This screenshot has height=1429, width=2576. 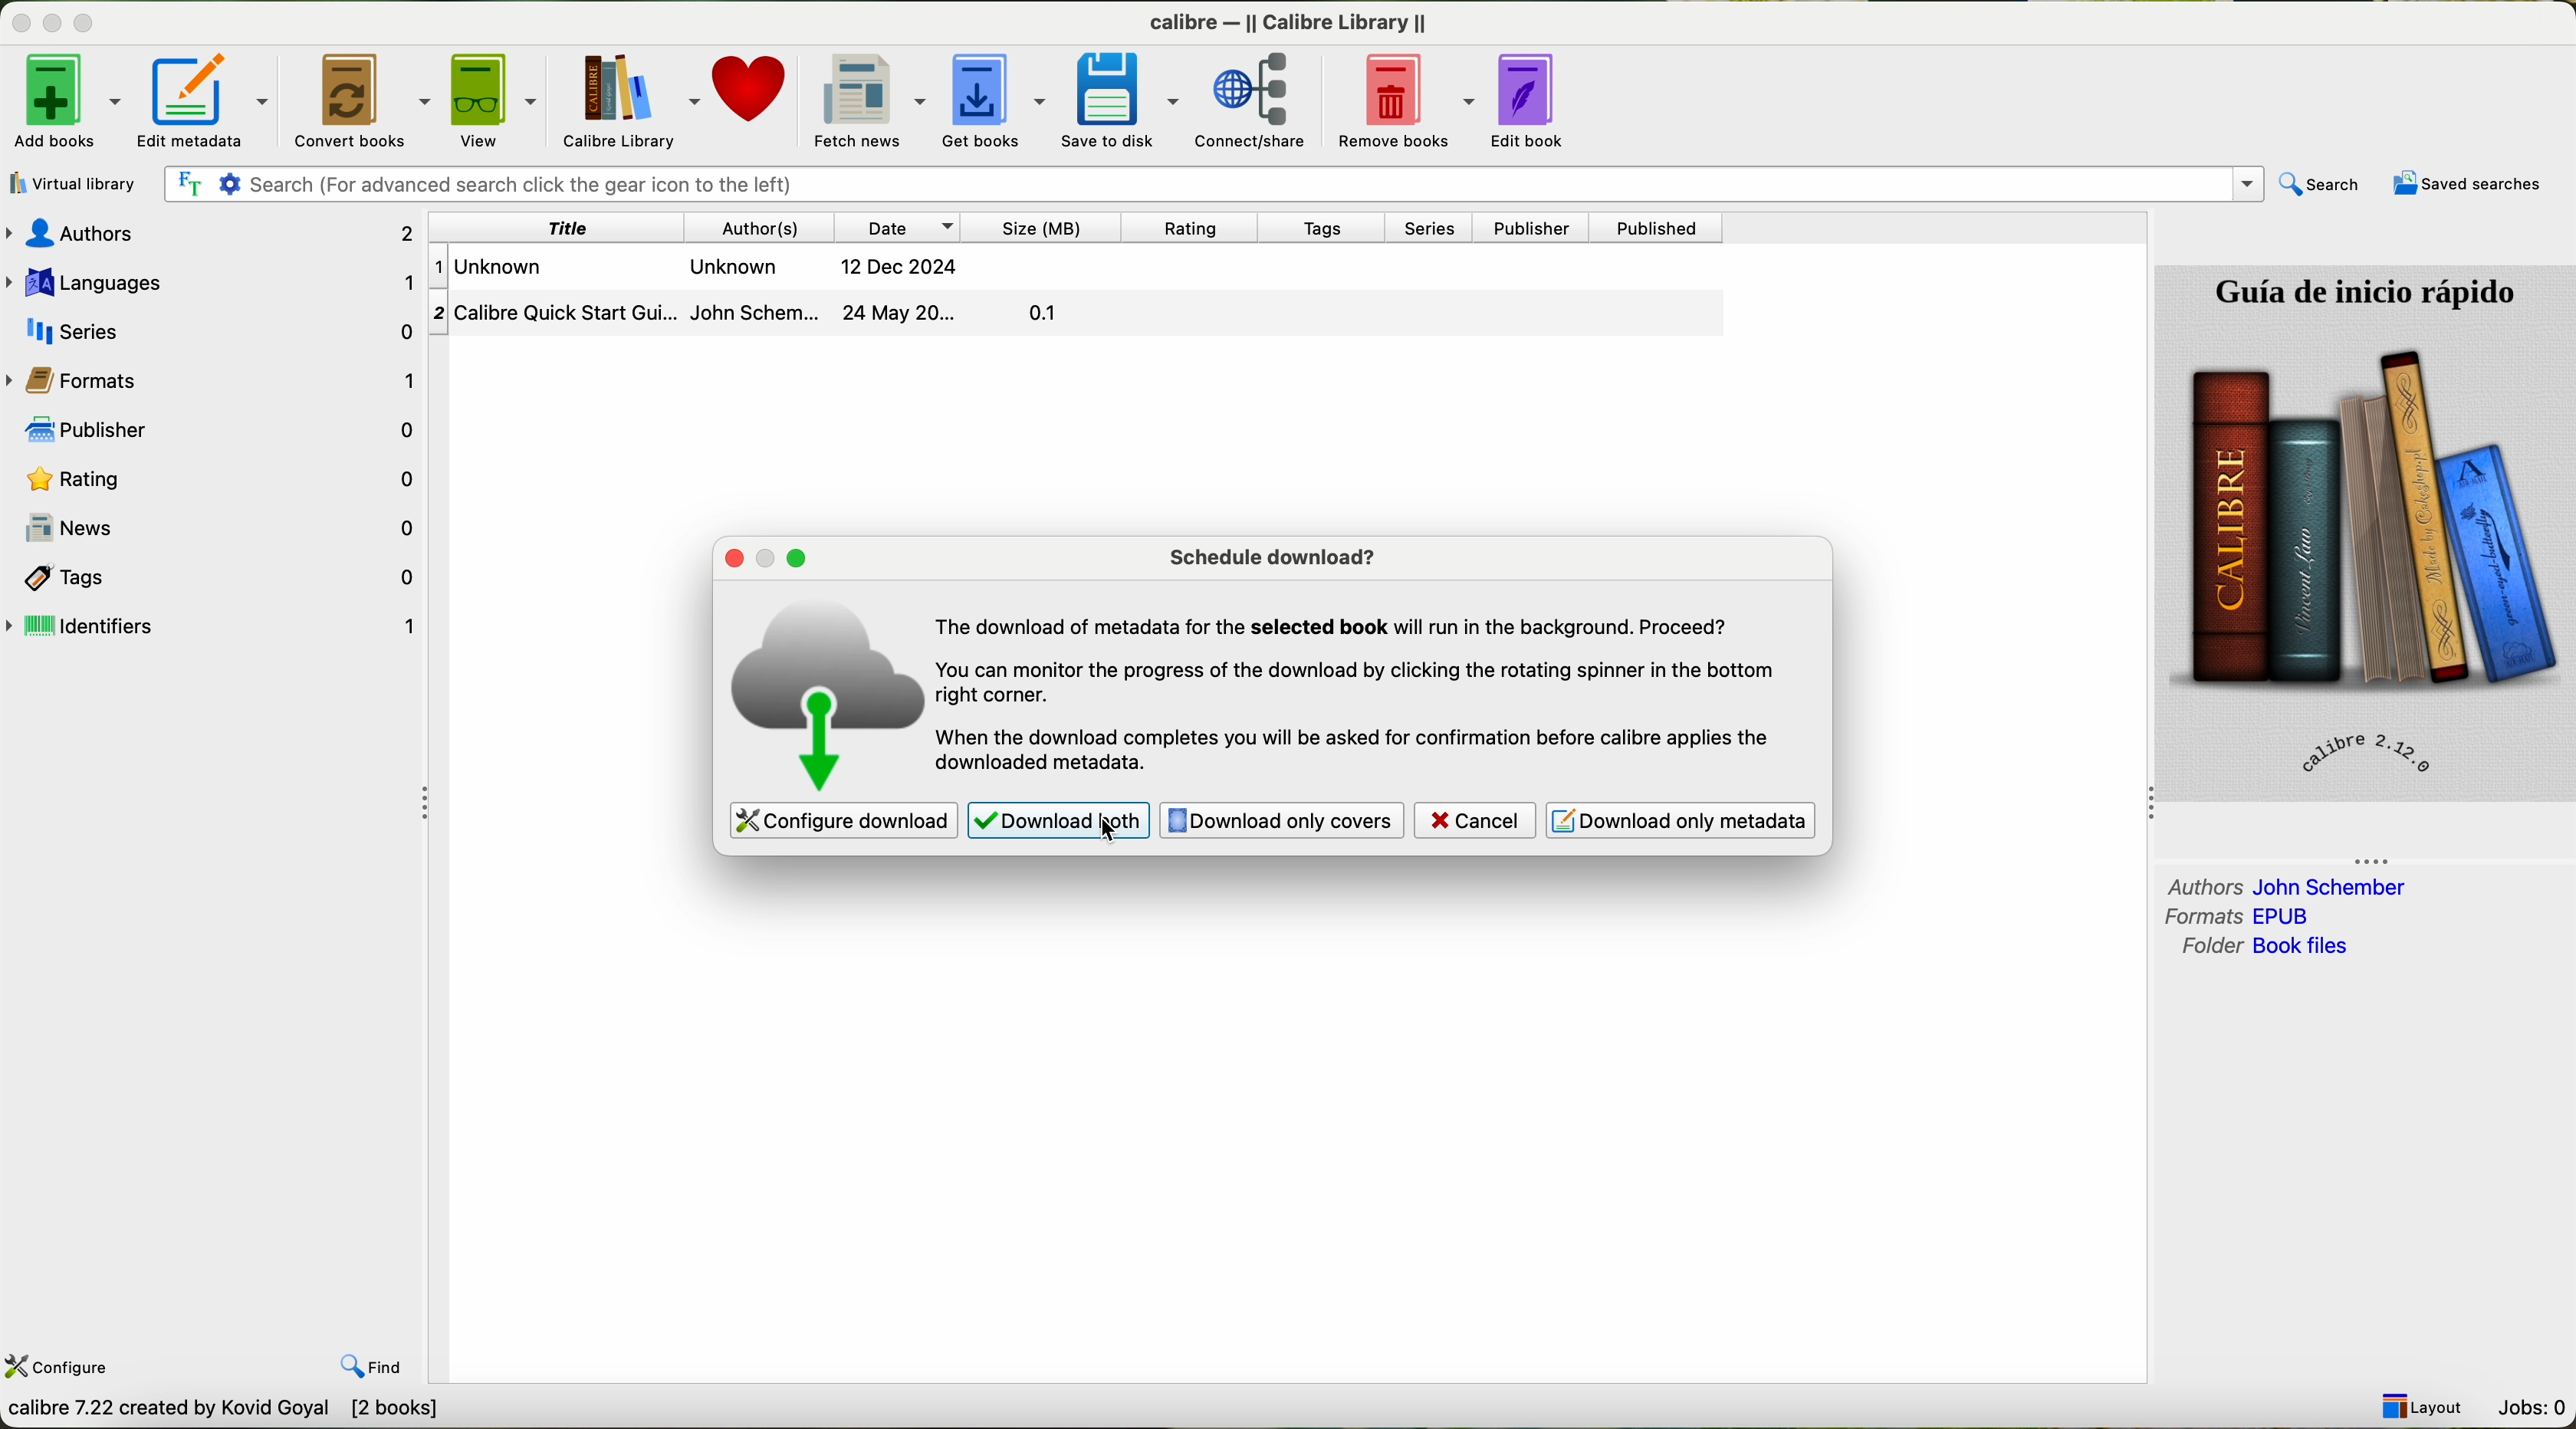 I want to click on click on download both, so click(x=1058, y=820).